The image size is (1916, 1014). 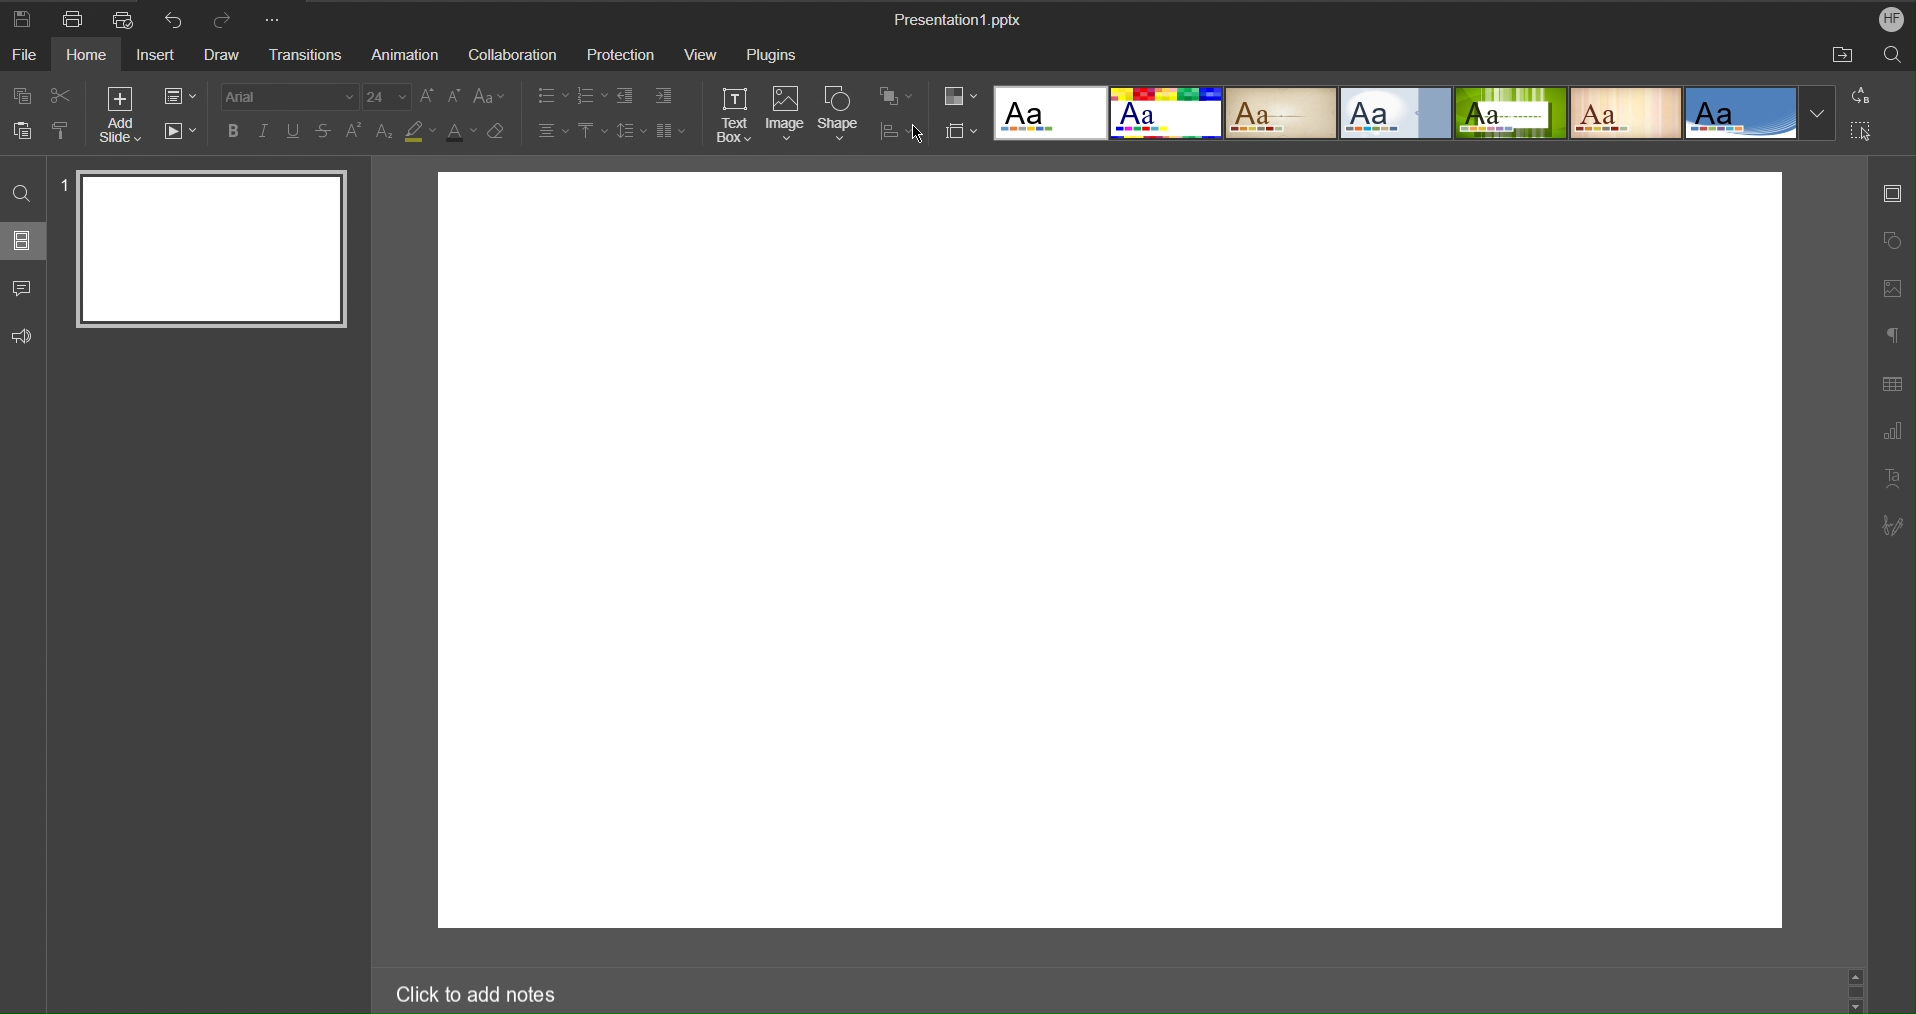 What do you see at coordinates (385, 131) in the screenshot?
I see `Subscript` at bounding box center [385, 131].